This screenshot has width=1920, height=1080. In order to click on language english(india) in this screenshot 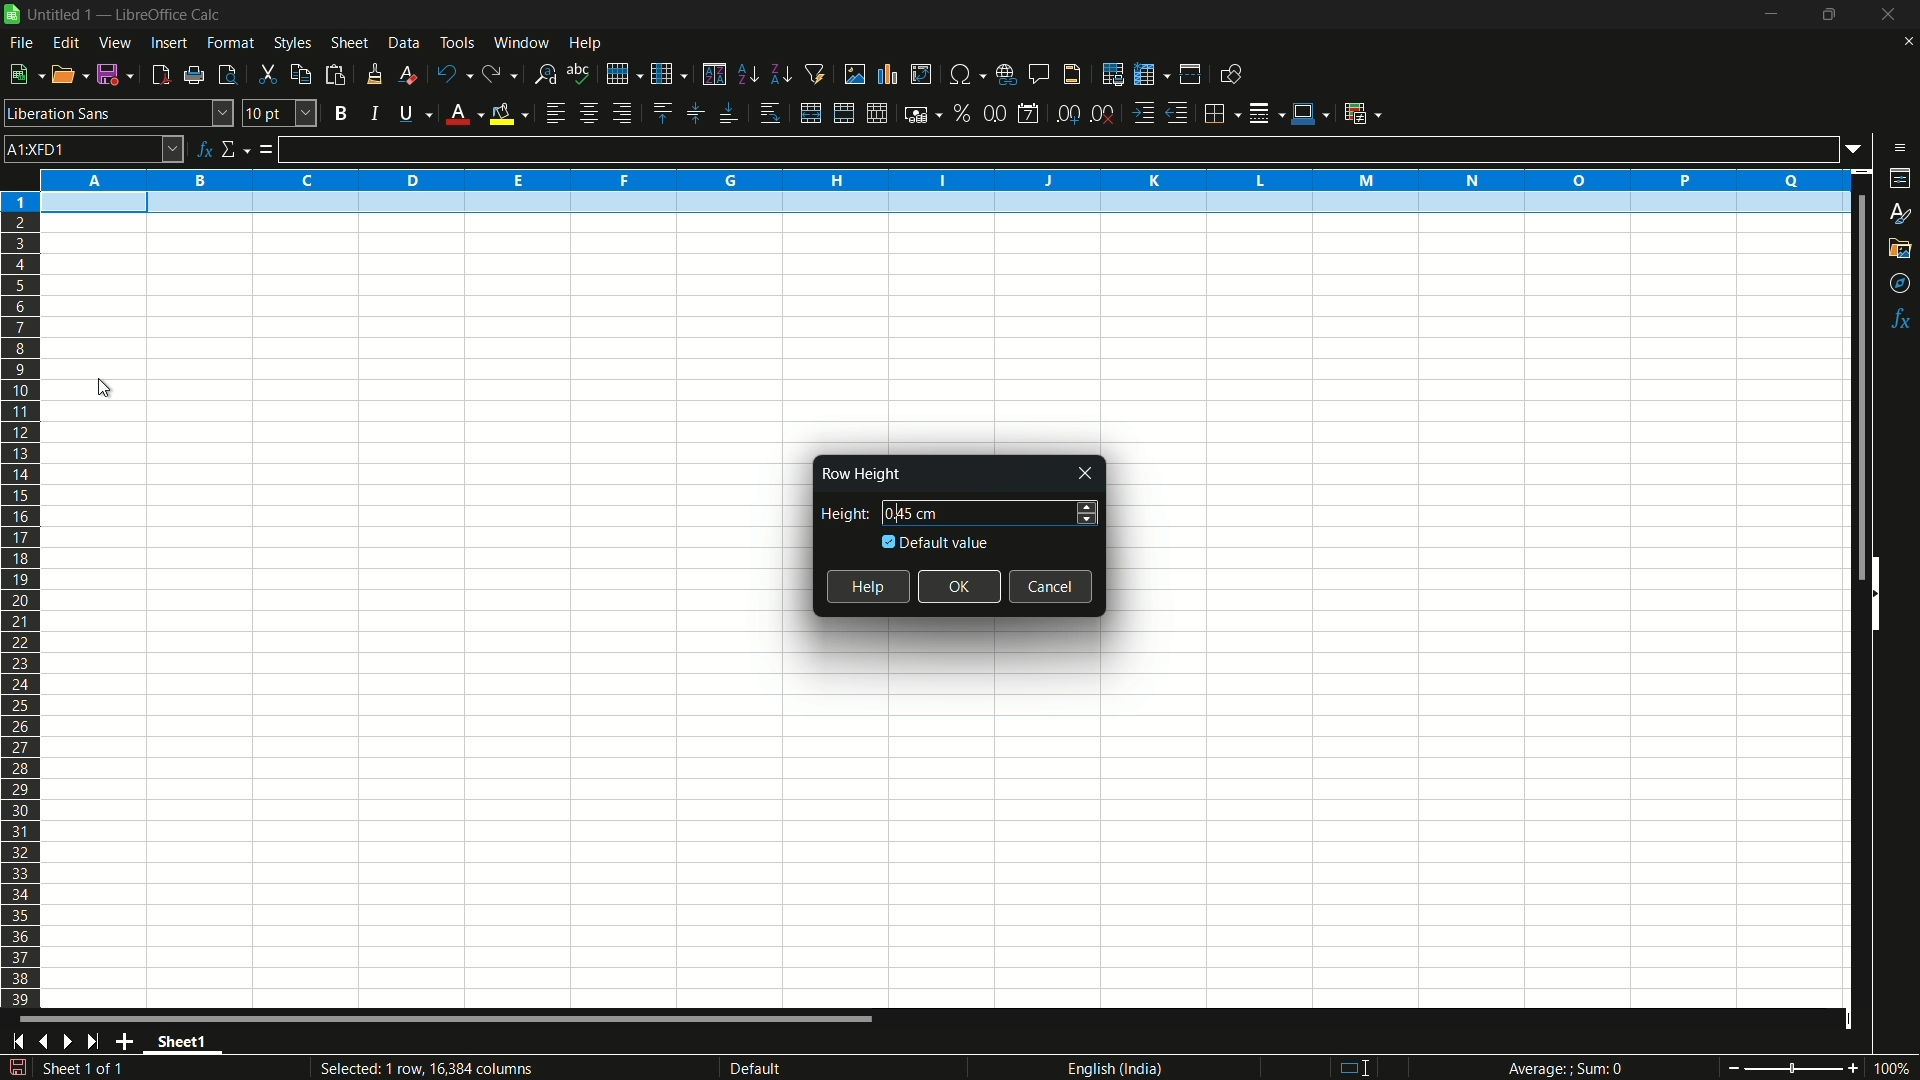, I will do `click(1109, 1068)`.